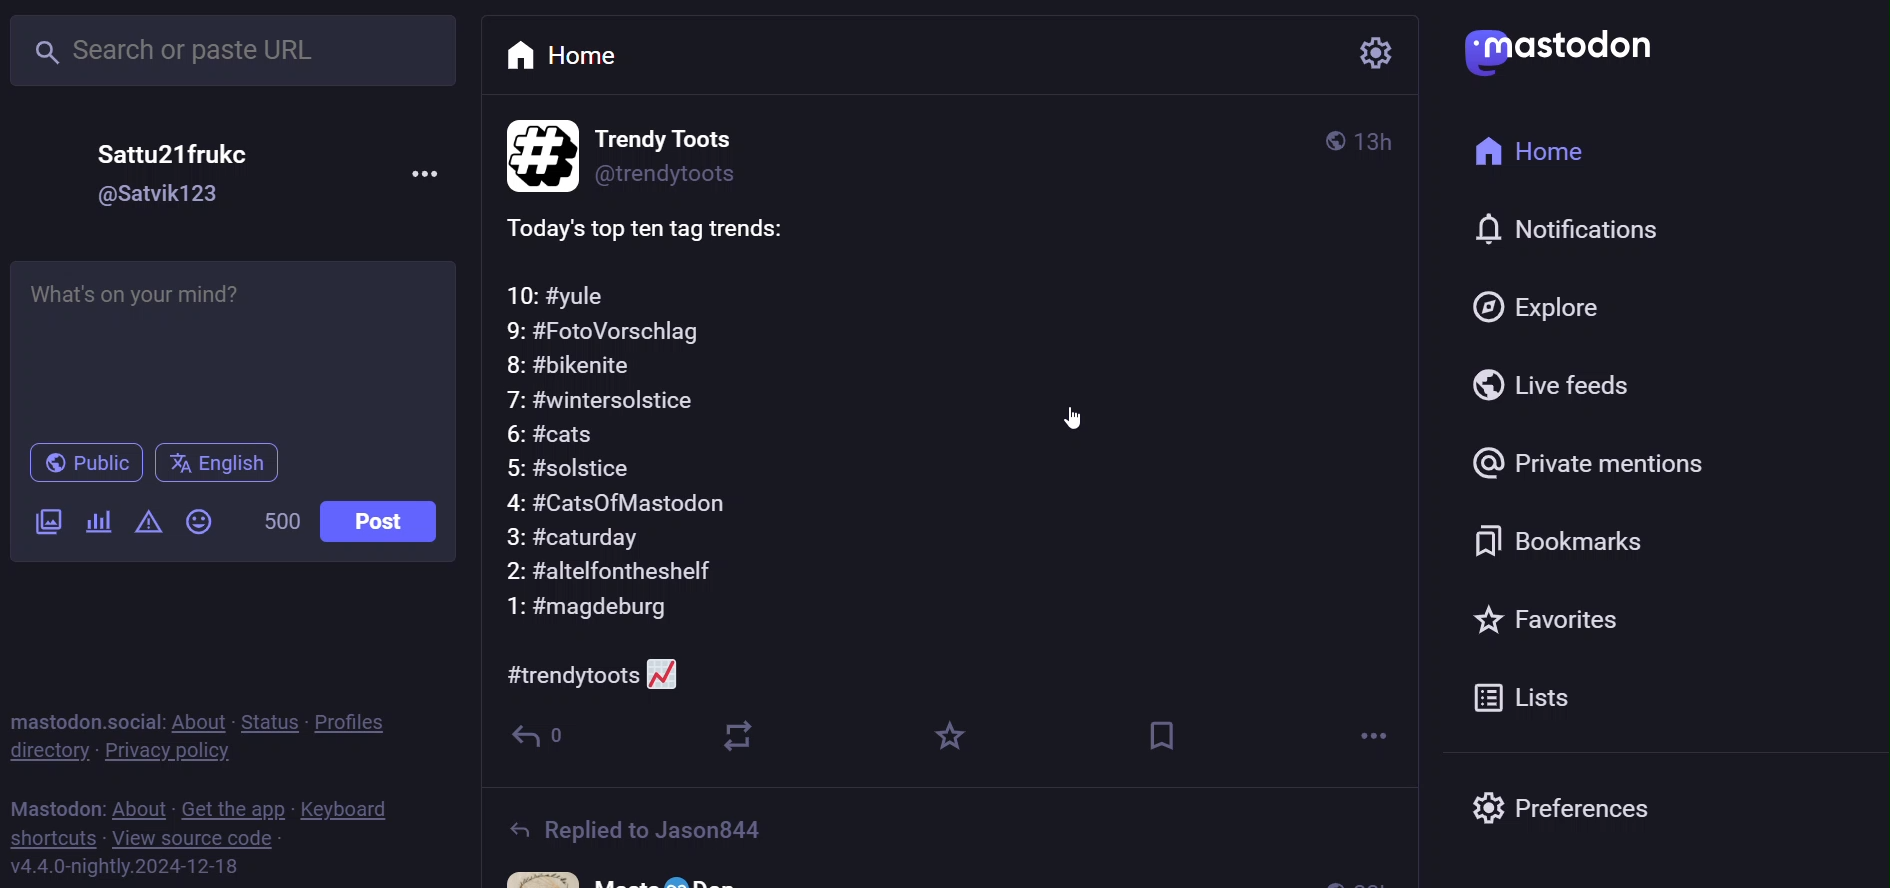  I want to click on image/video, so click(48, 519).